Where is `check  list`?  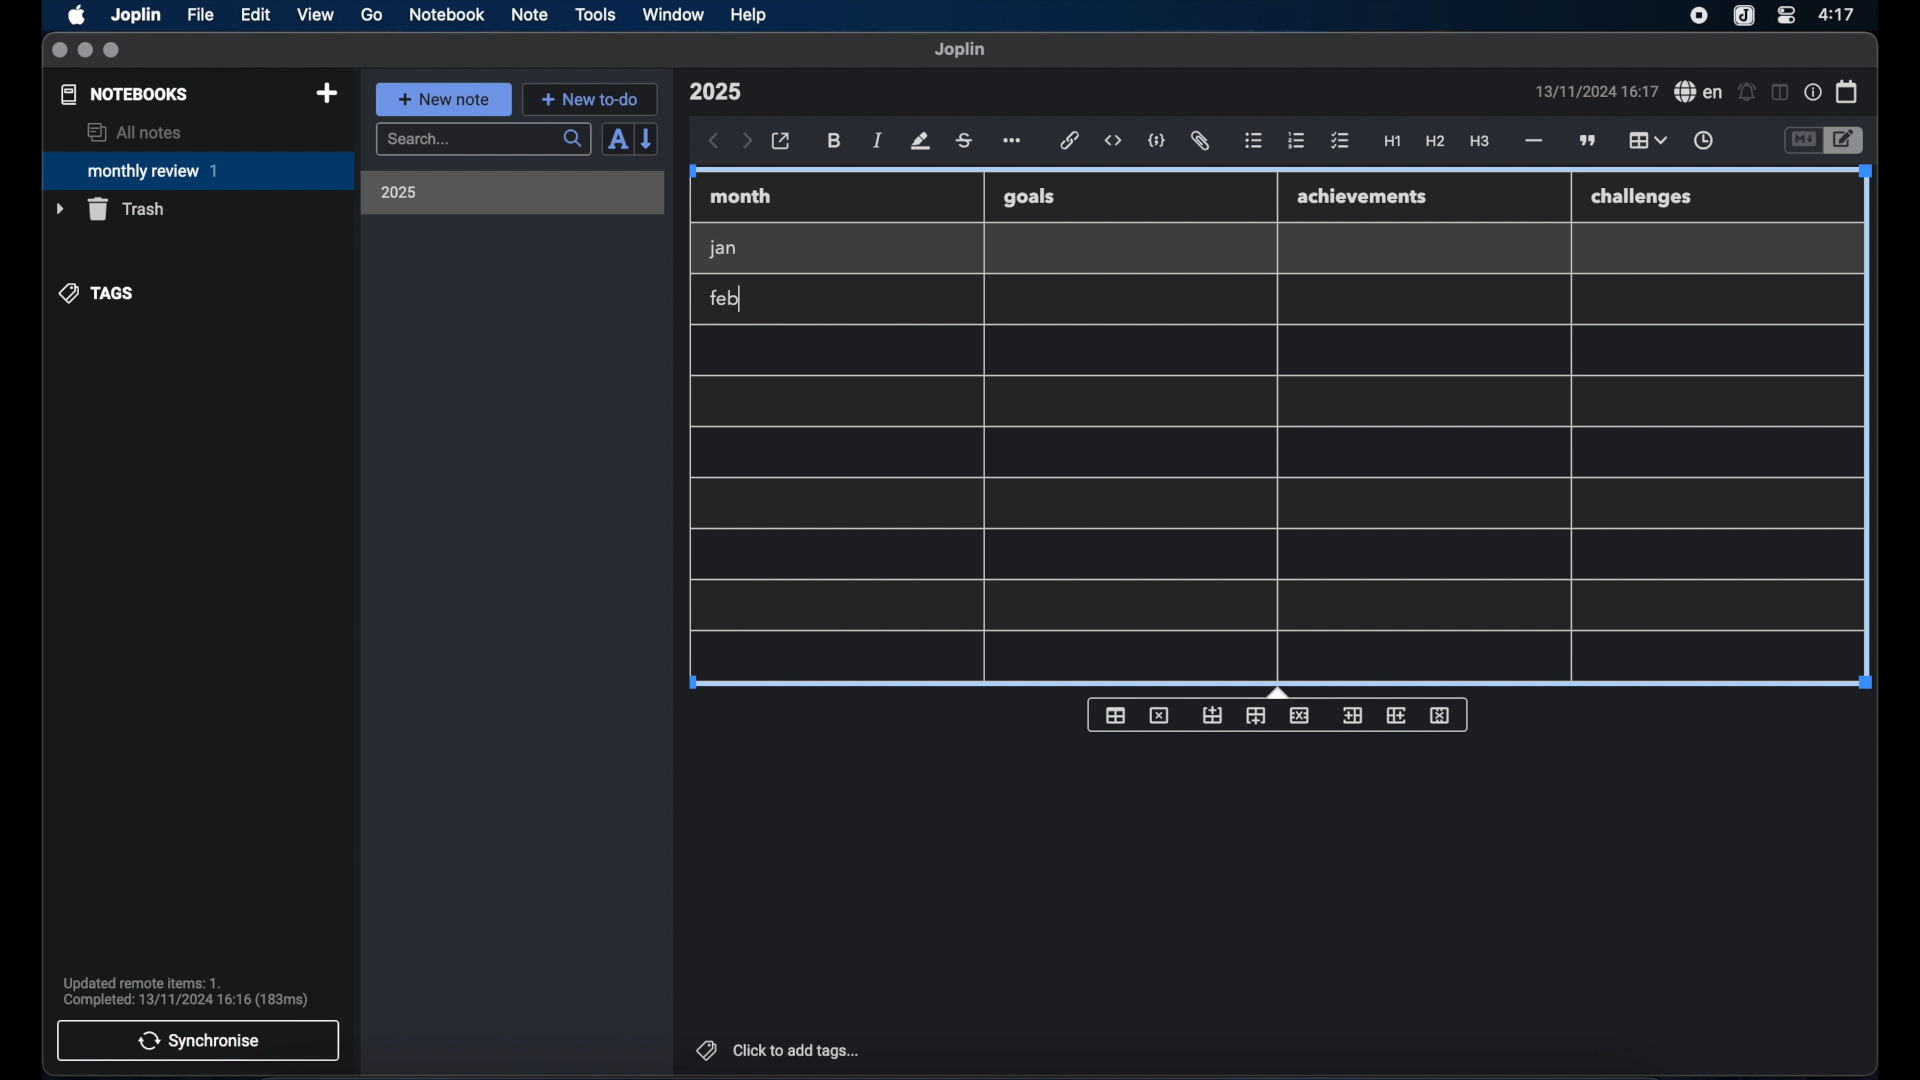
check  list is located at coordinates (1340, 142).